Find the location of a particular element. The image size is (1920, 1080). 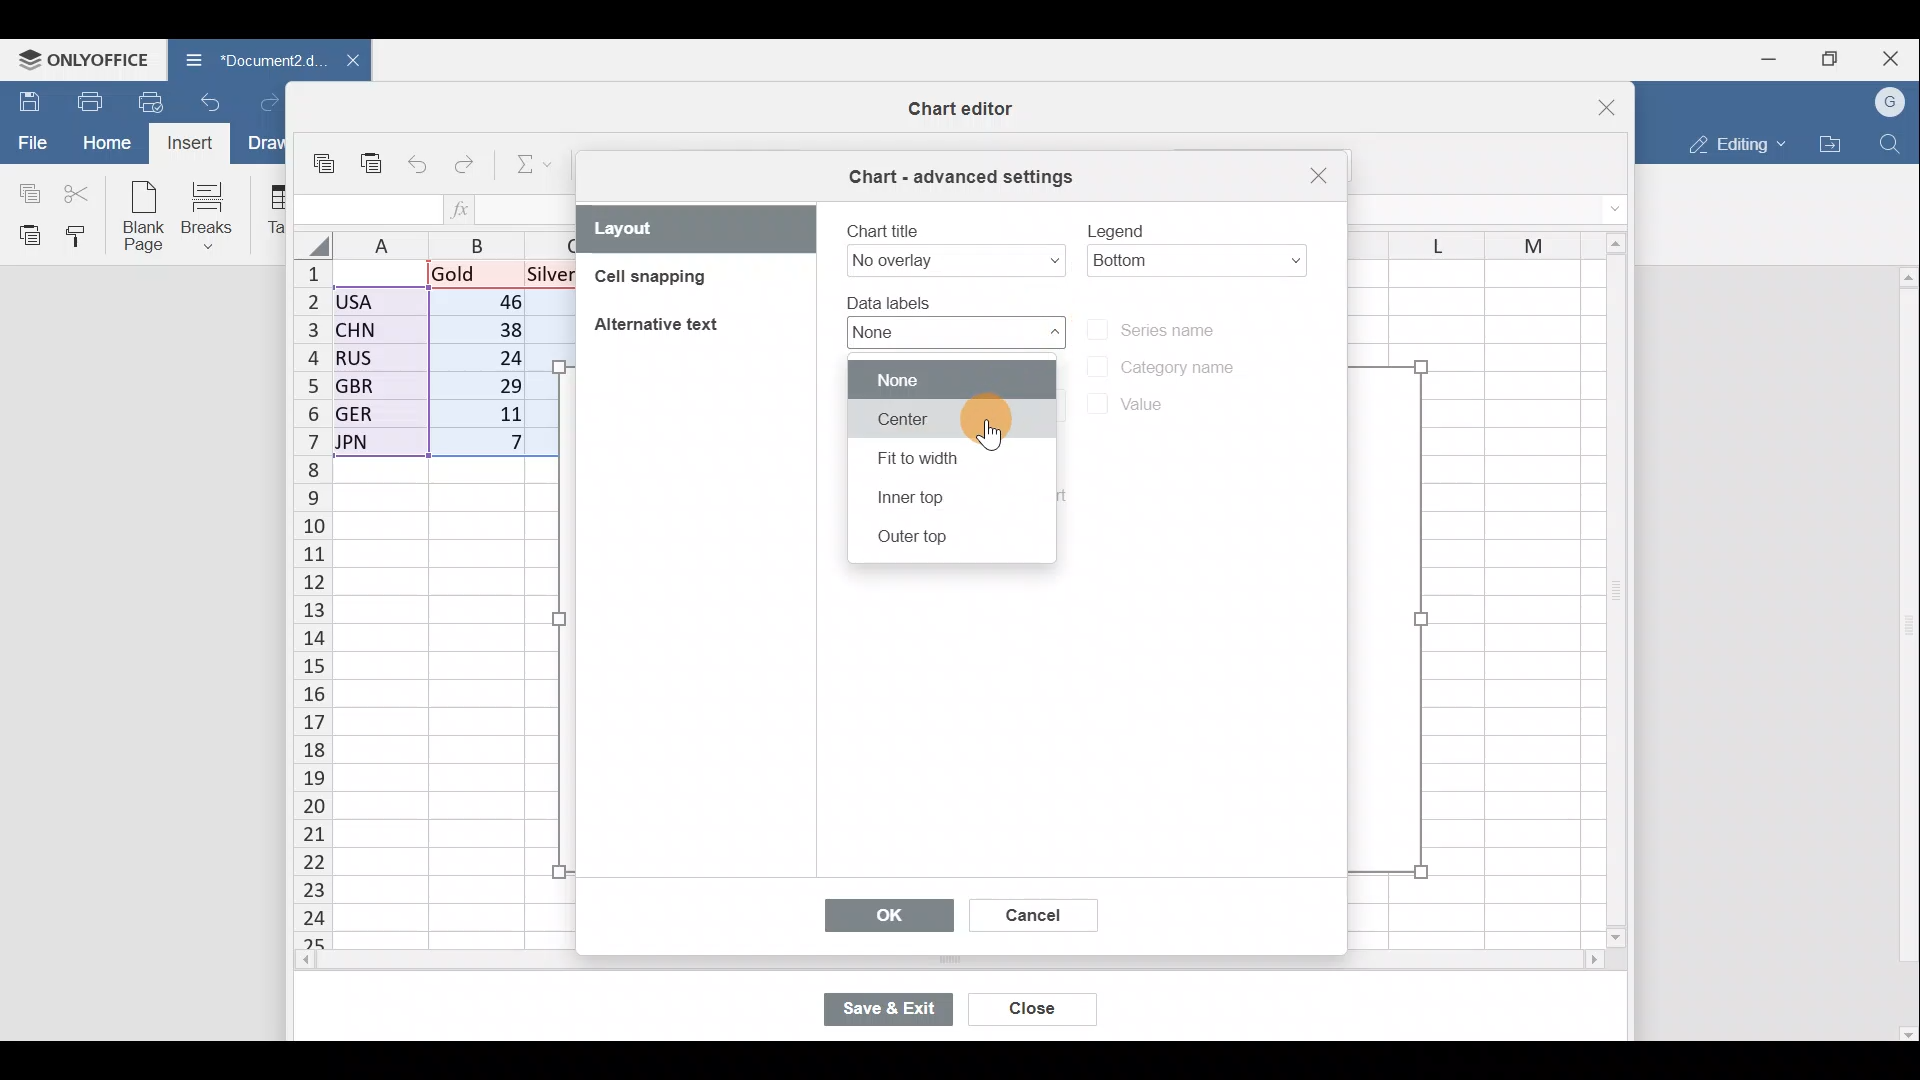

File is located at coordinates (30, 141).